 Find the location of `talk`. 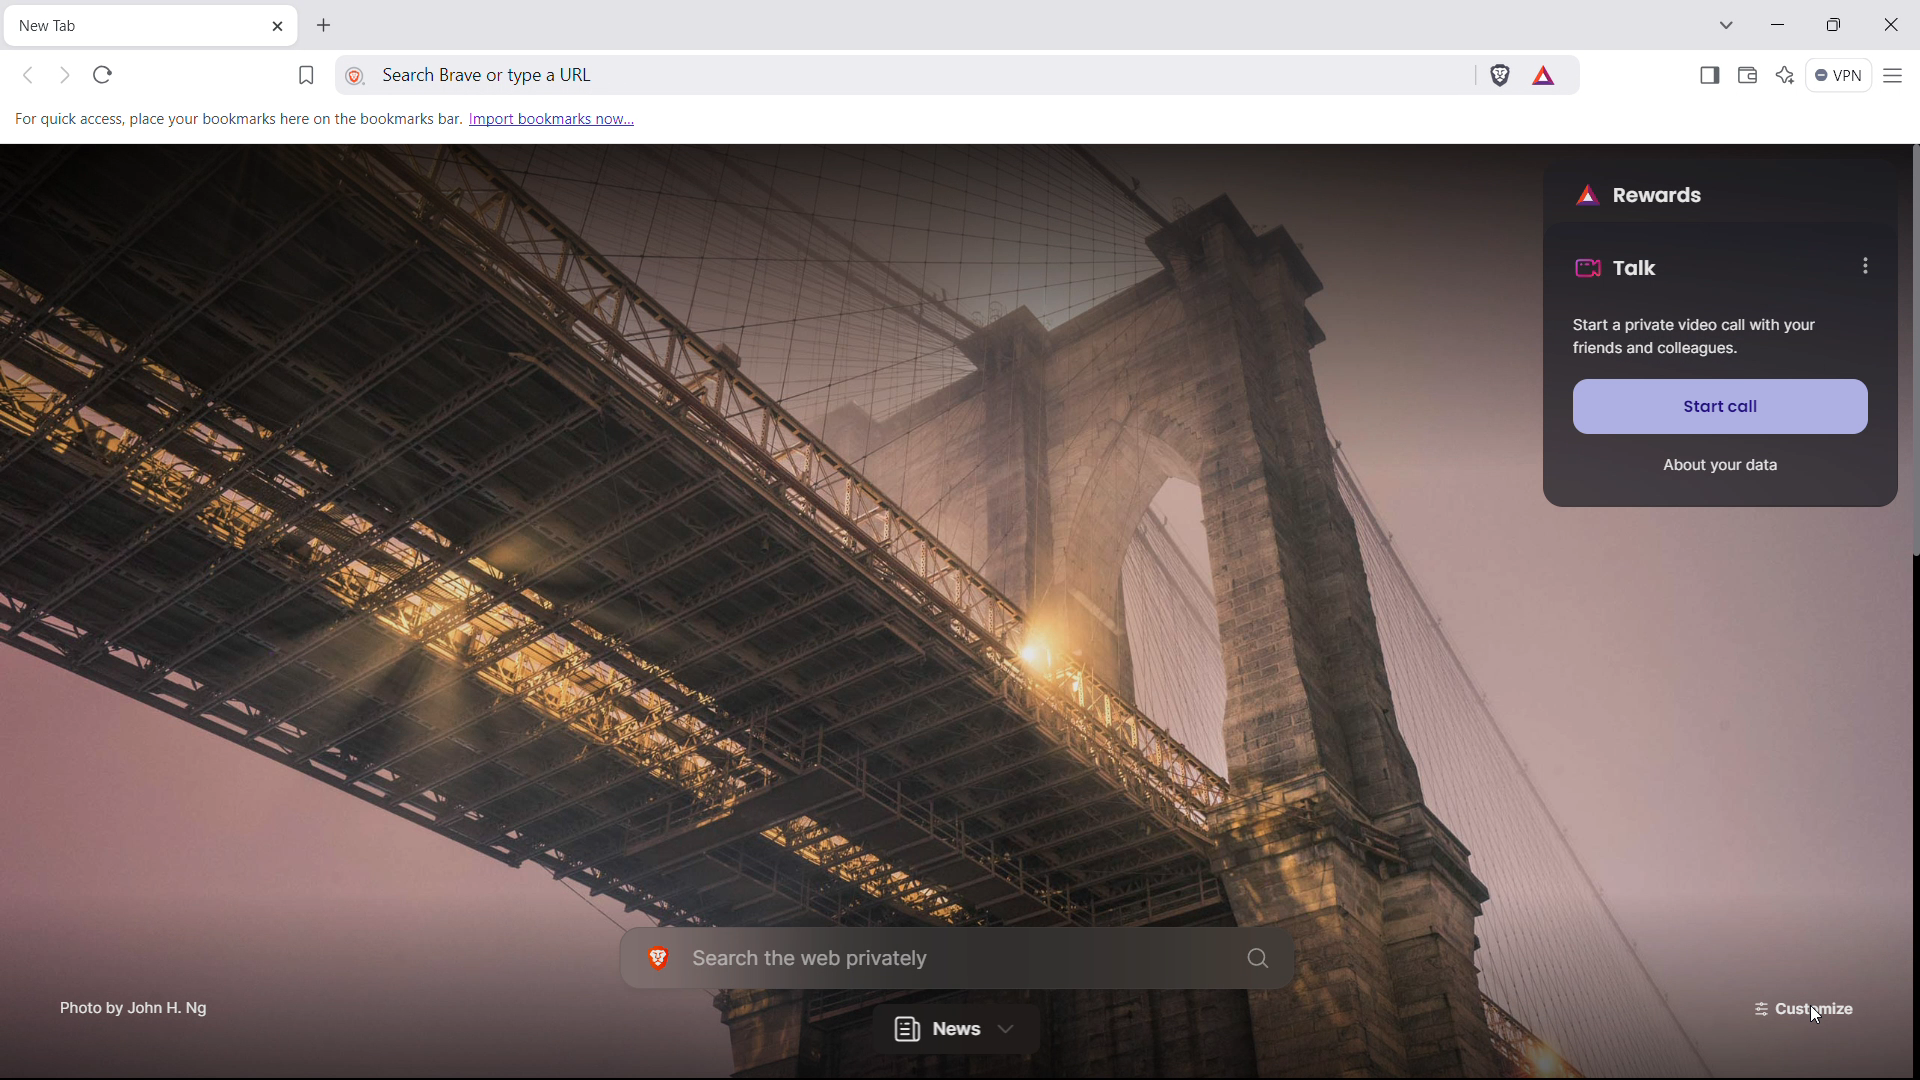

talk is located at coordinates (1616, 267).